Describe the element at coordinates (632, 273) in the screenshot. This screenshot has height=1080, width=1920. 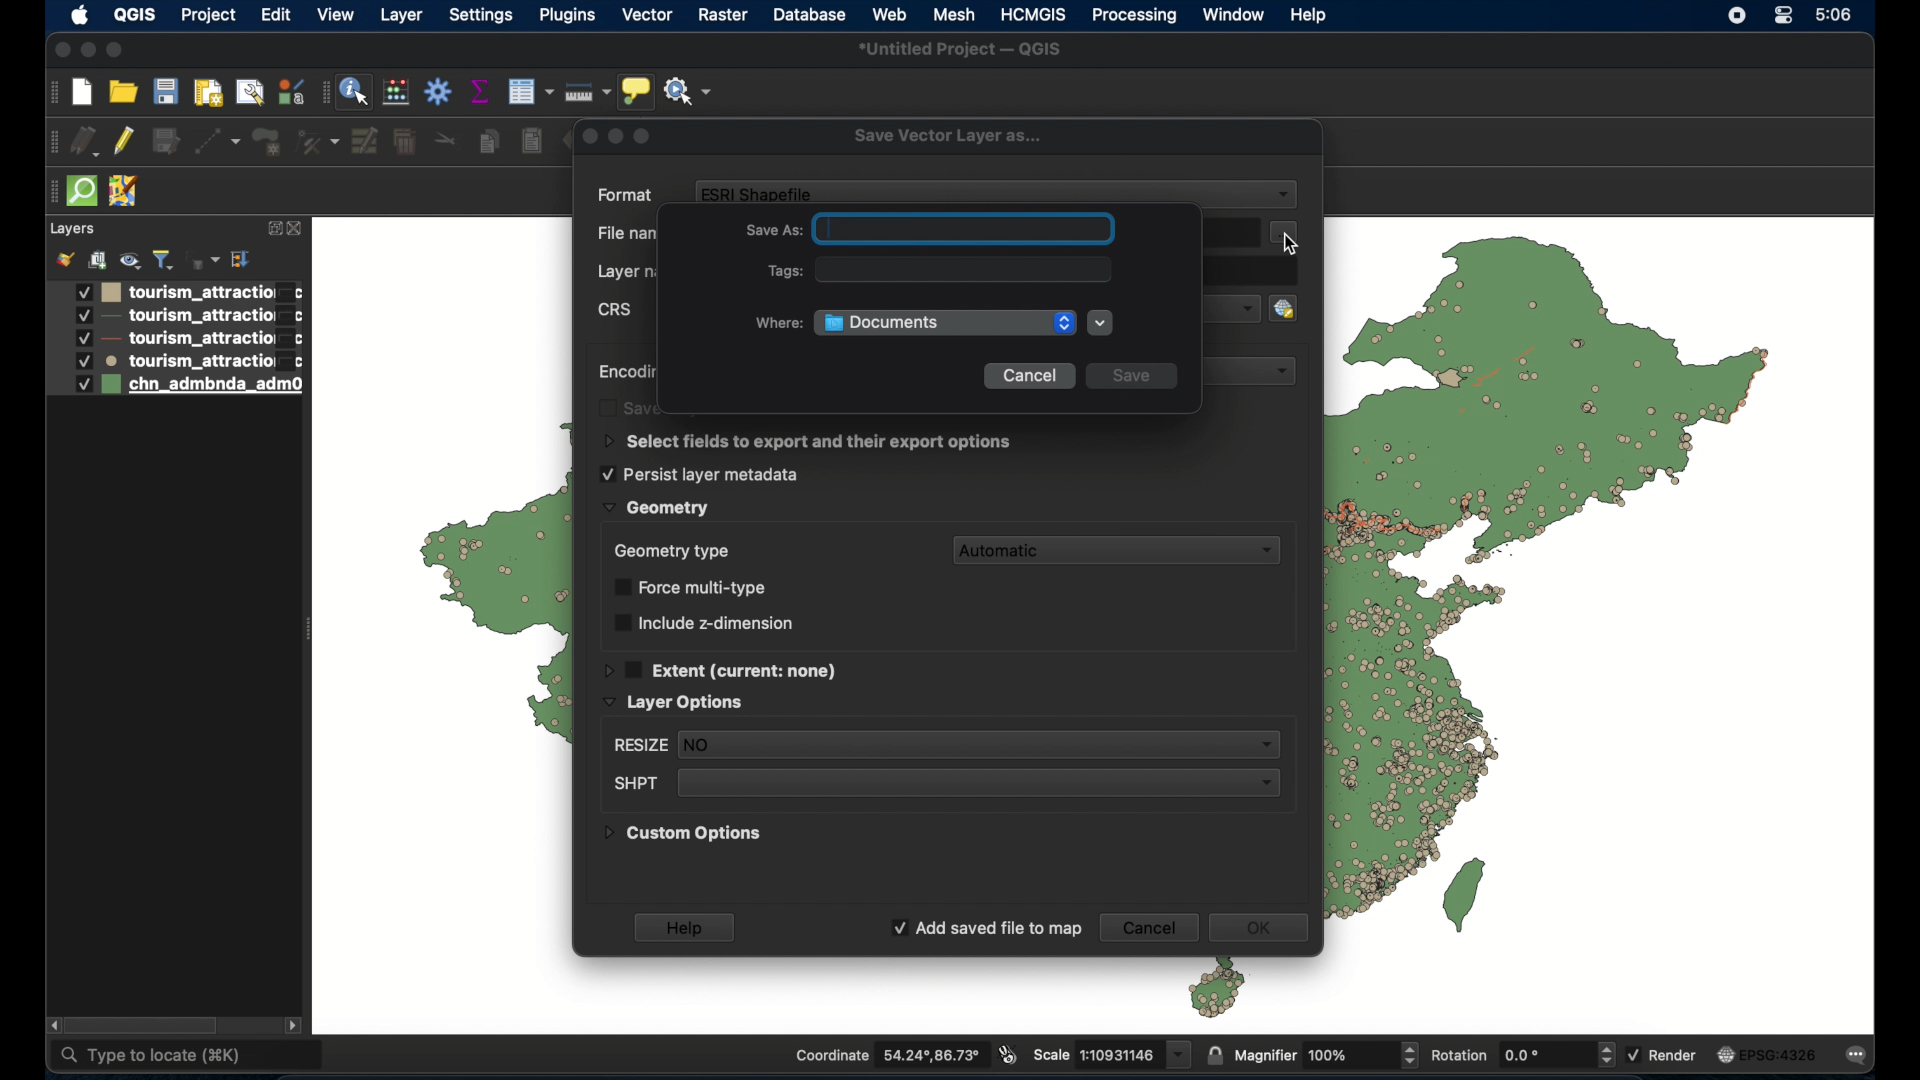
I see `layer name` at that location.